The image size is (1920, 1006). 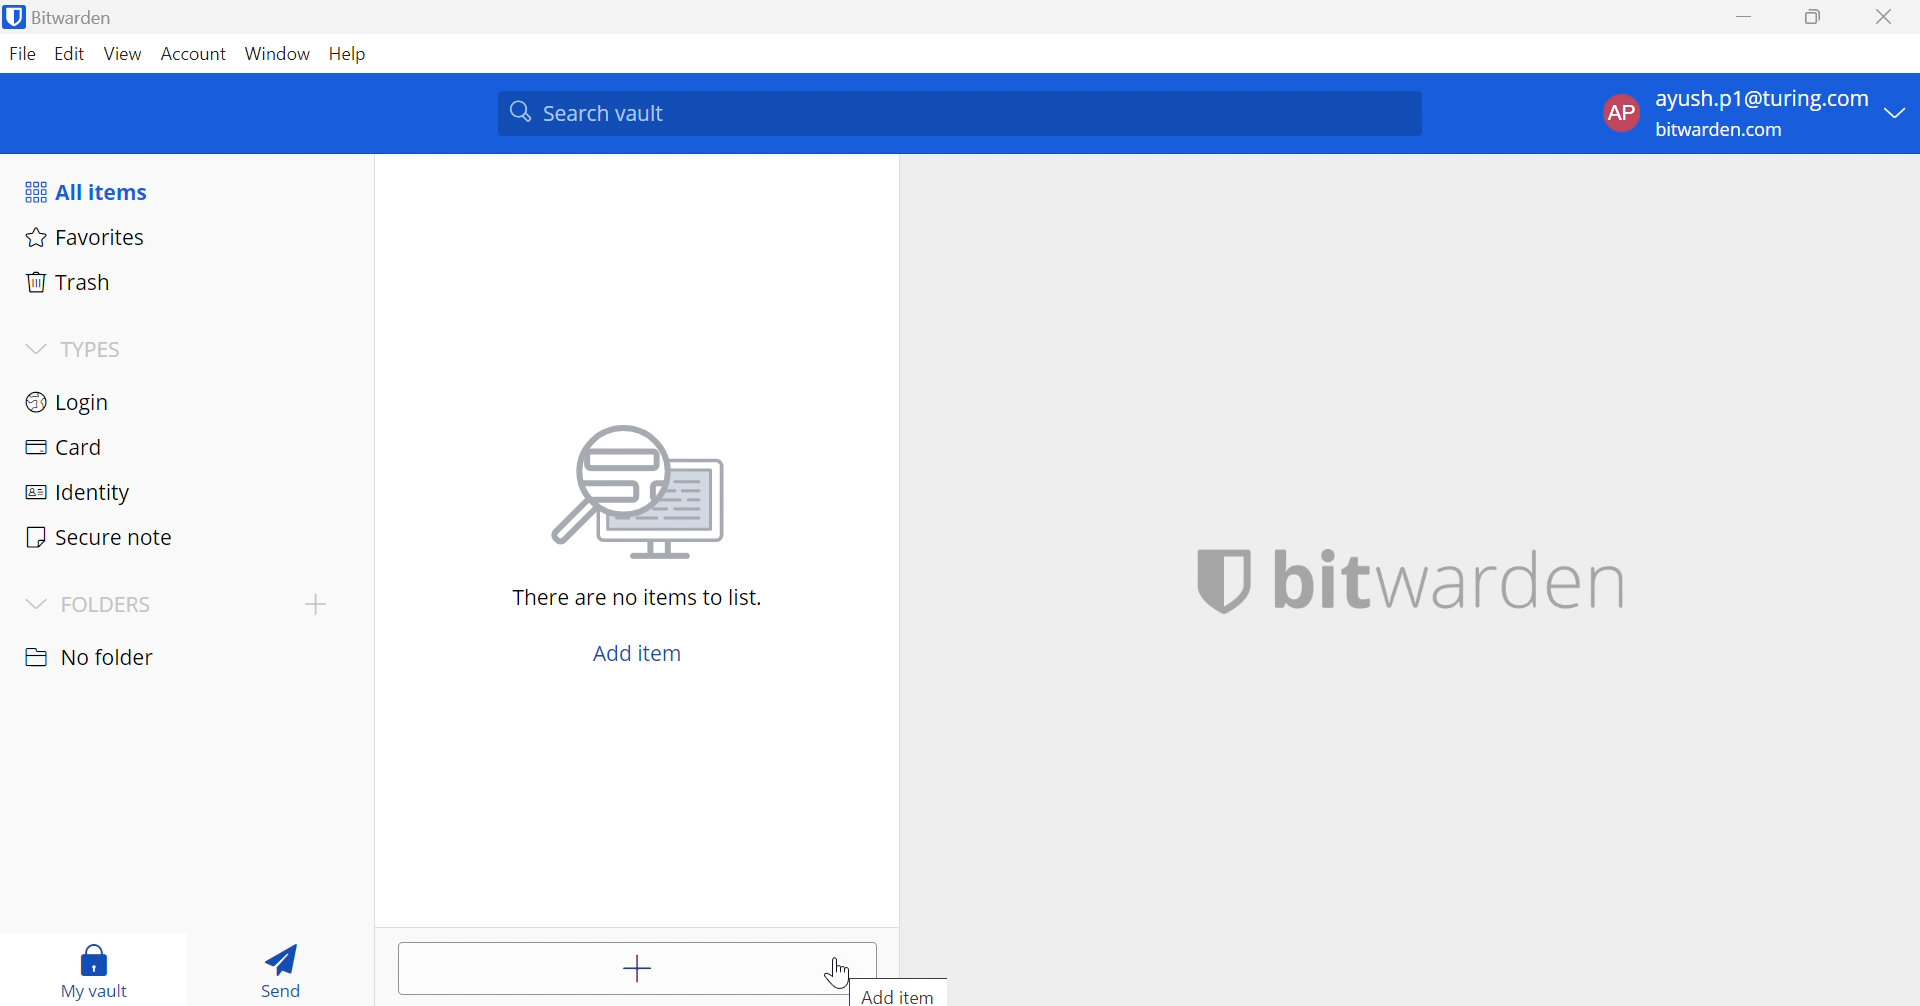 I want to click on Add item, so click(x=638, y=656).